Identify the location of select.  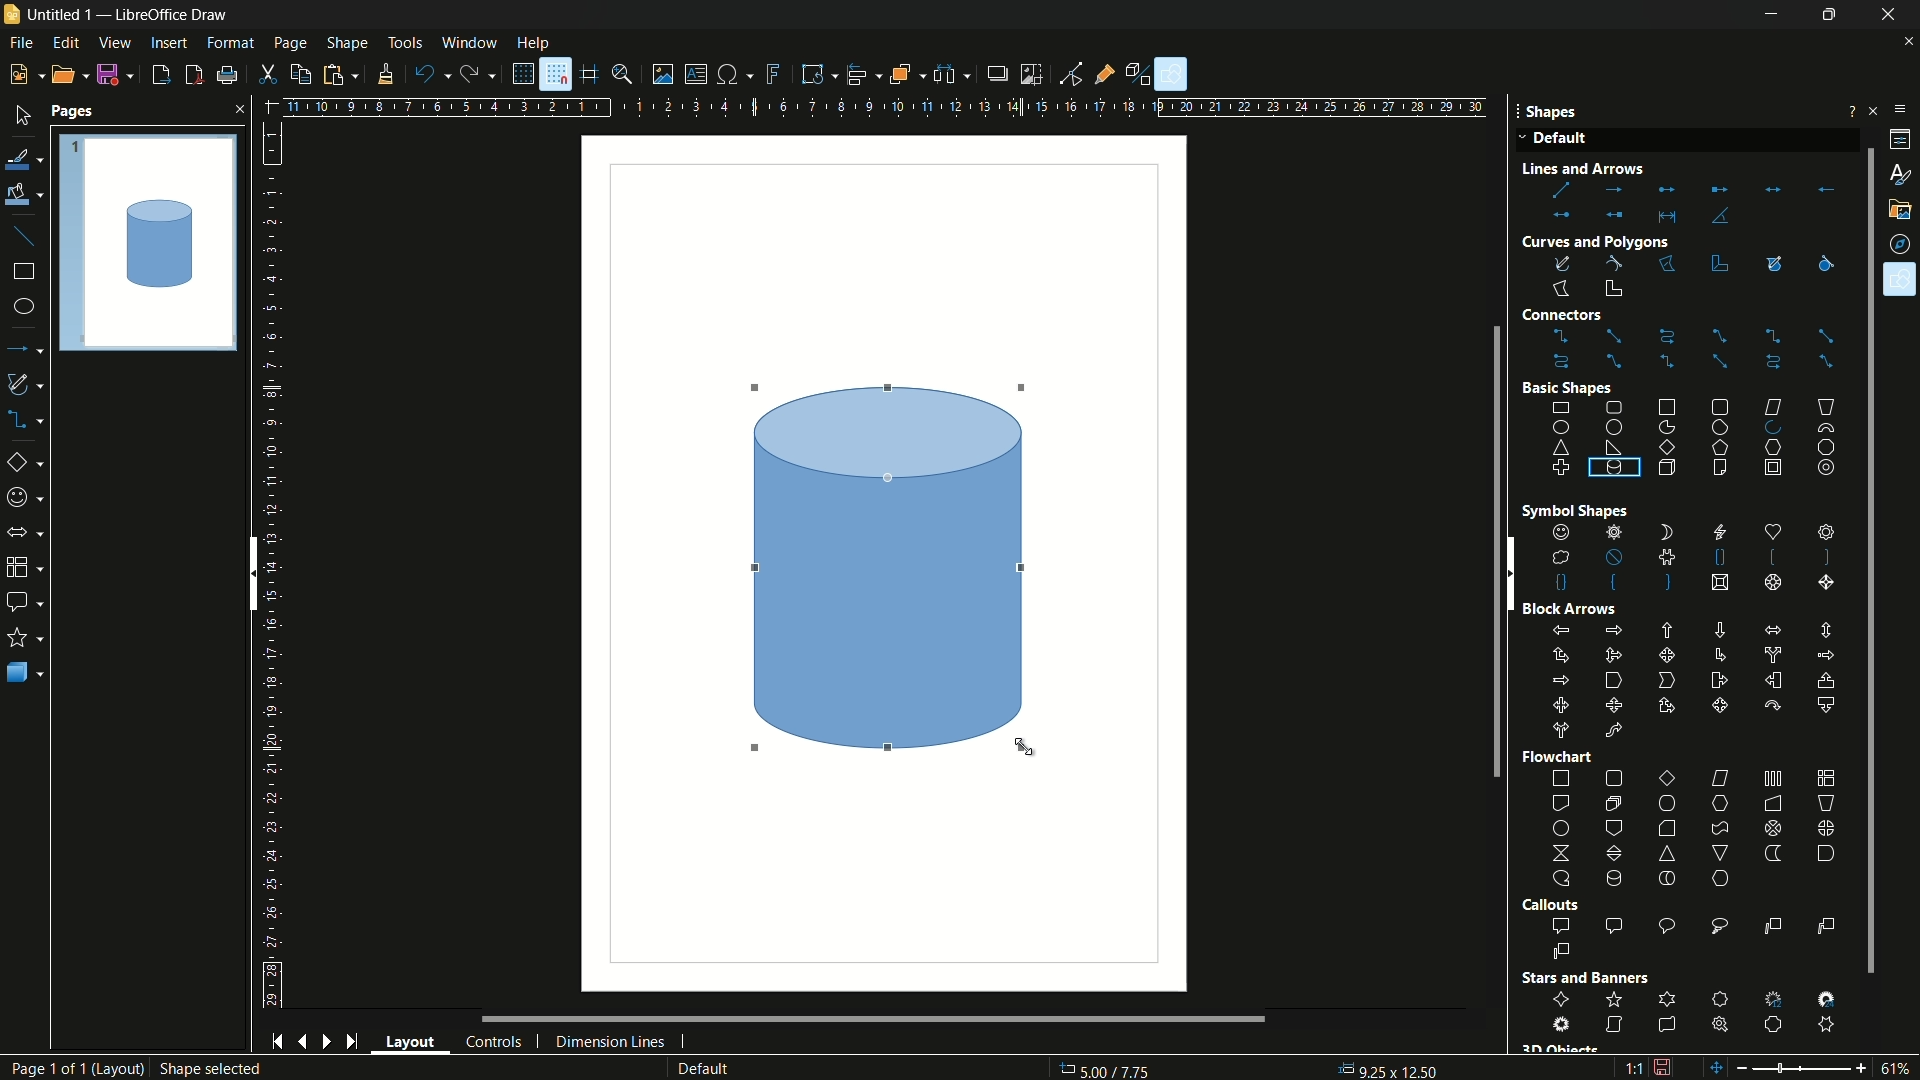
(22, 115).